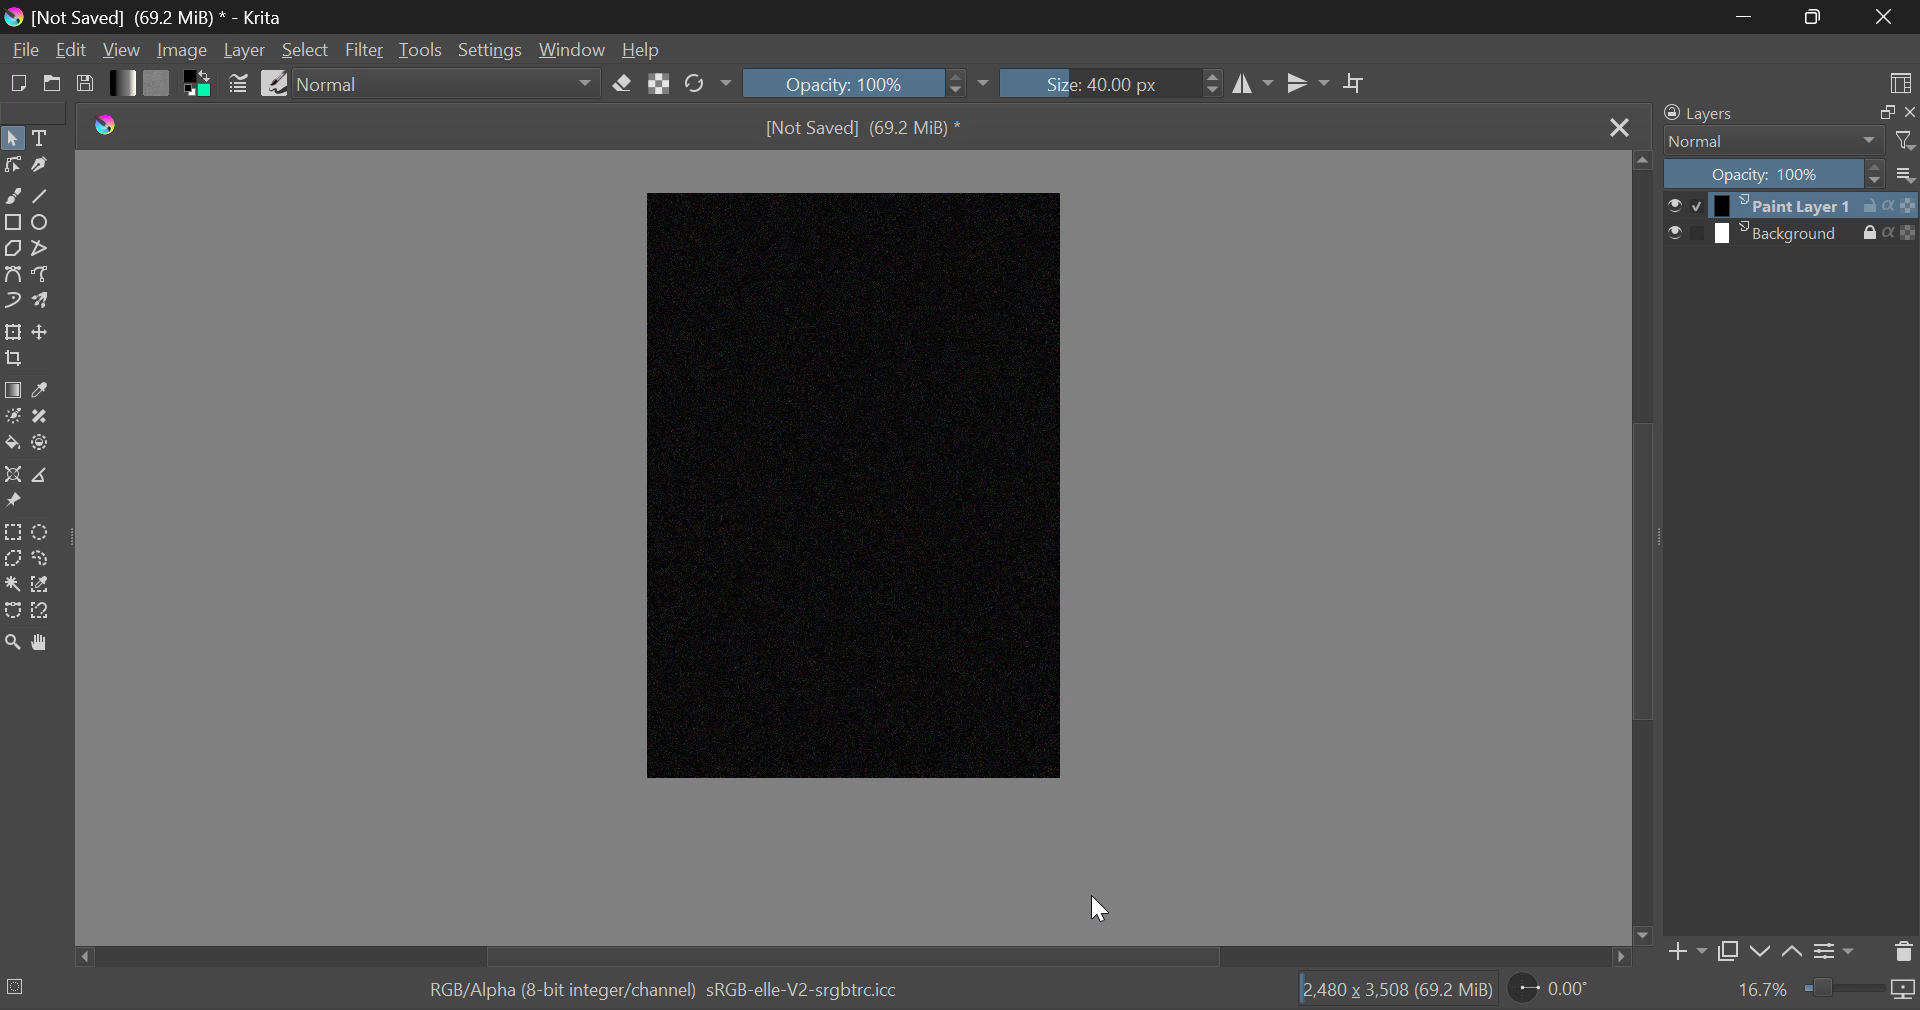 The image size is (1920, 1010). I want to click on Polygon Selection, so click(12, 559).